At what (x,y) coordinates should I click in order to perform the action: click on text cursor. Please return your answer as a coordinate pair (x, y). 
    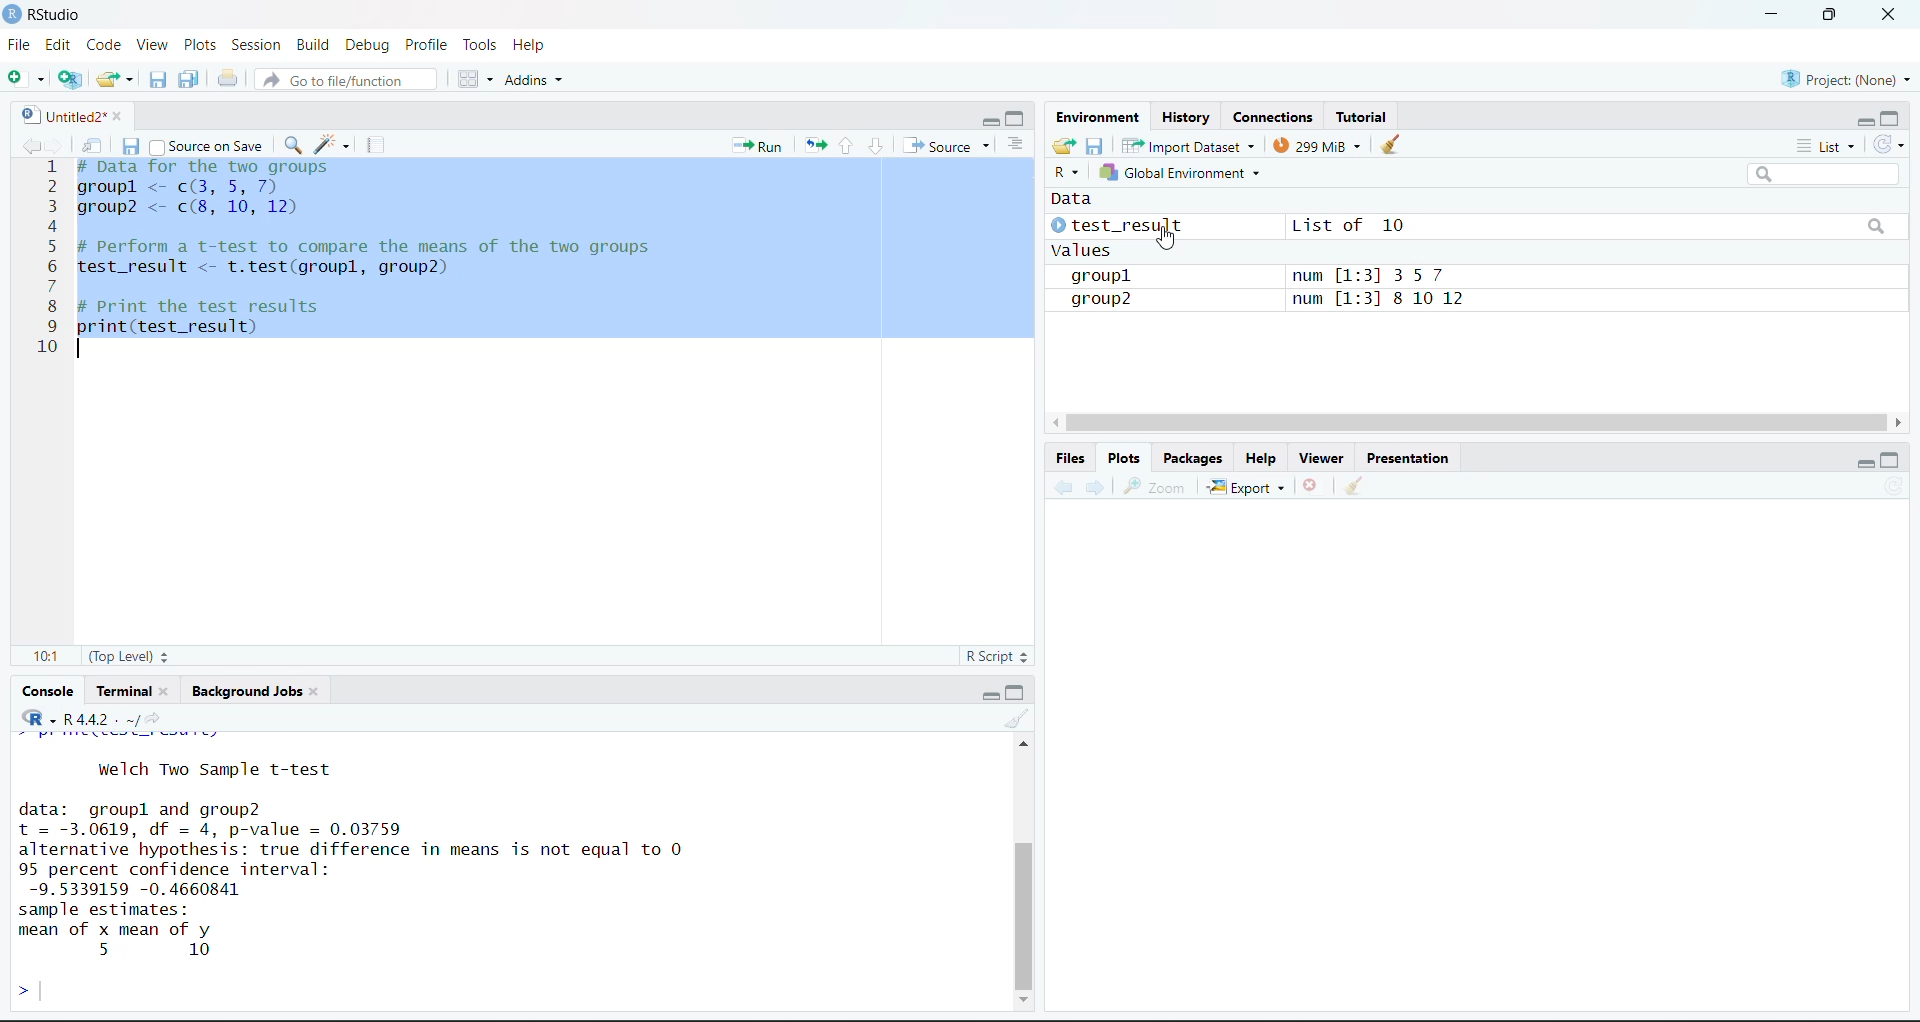
    Looking at the image, I should click on (78, 348).